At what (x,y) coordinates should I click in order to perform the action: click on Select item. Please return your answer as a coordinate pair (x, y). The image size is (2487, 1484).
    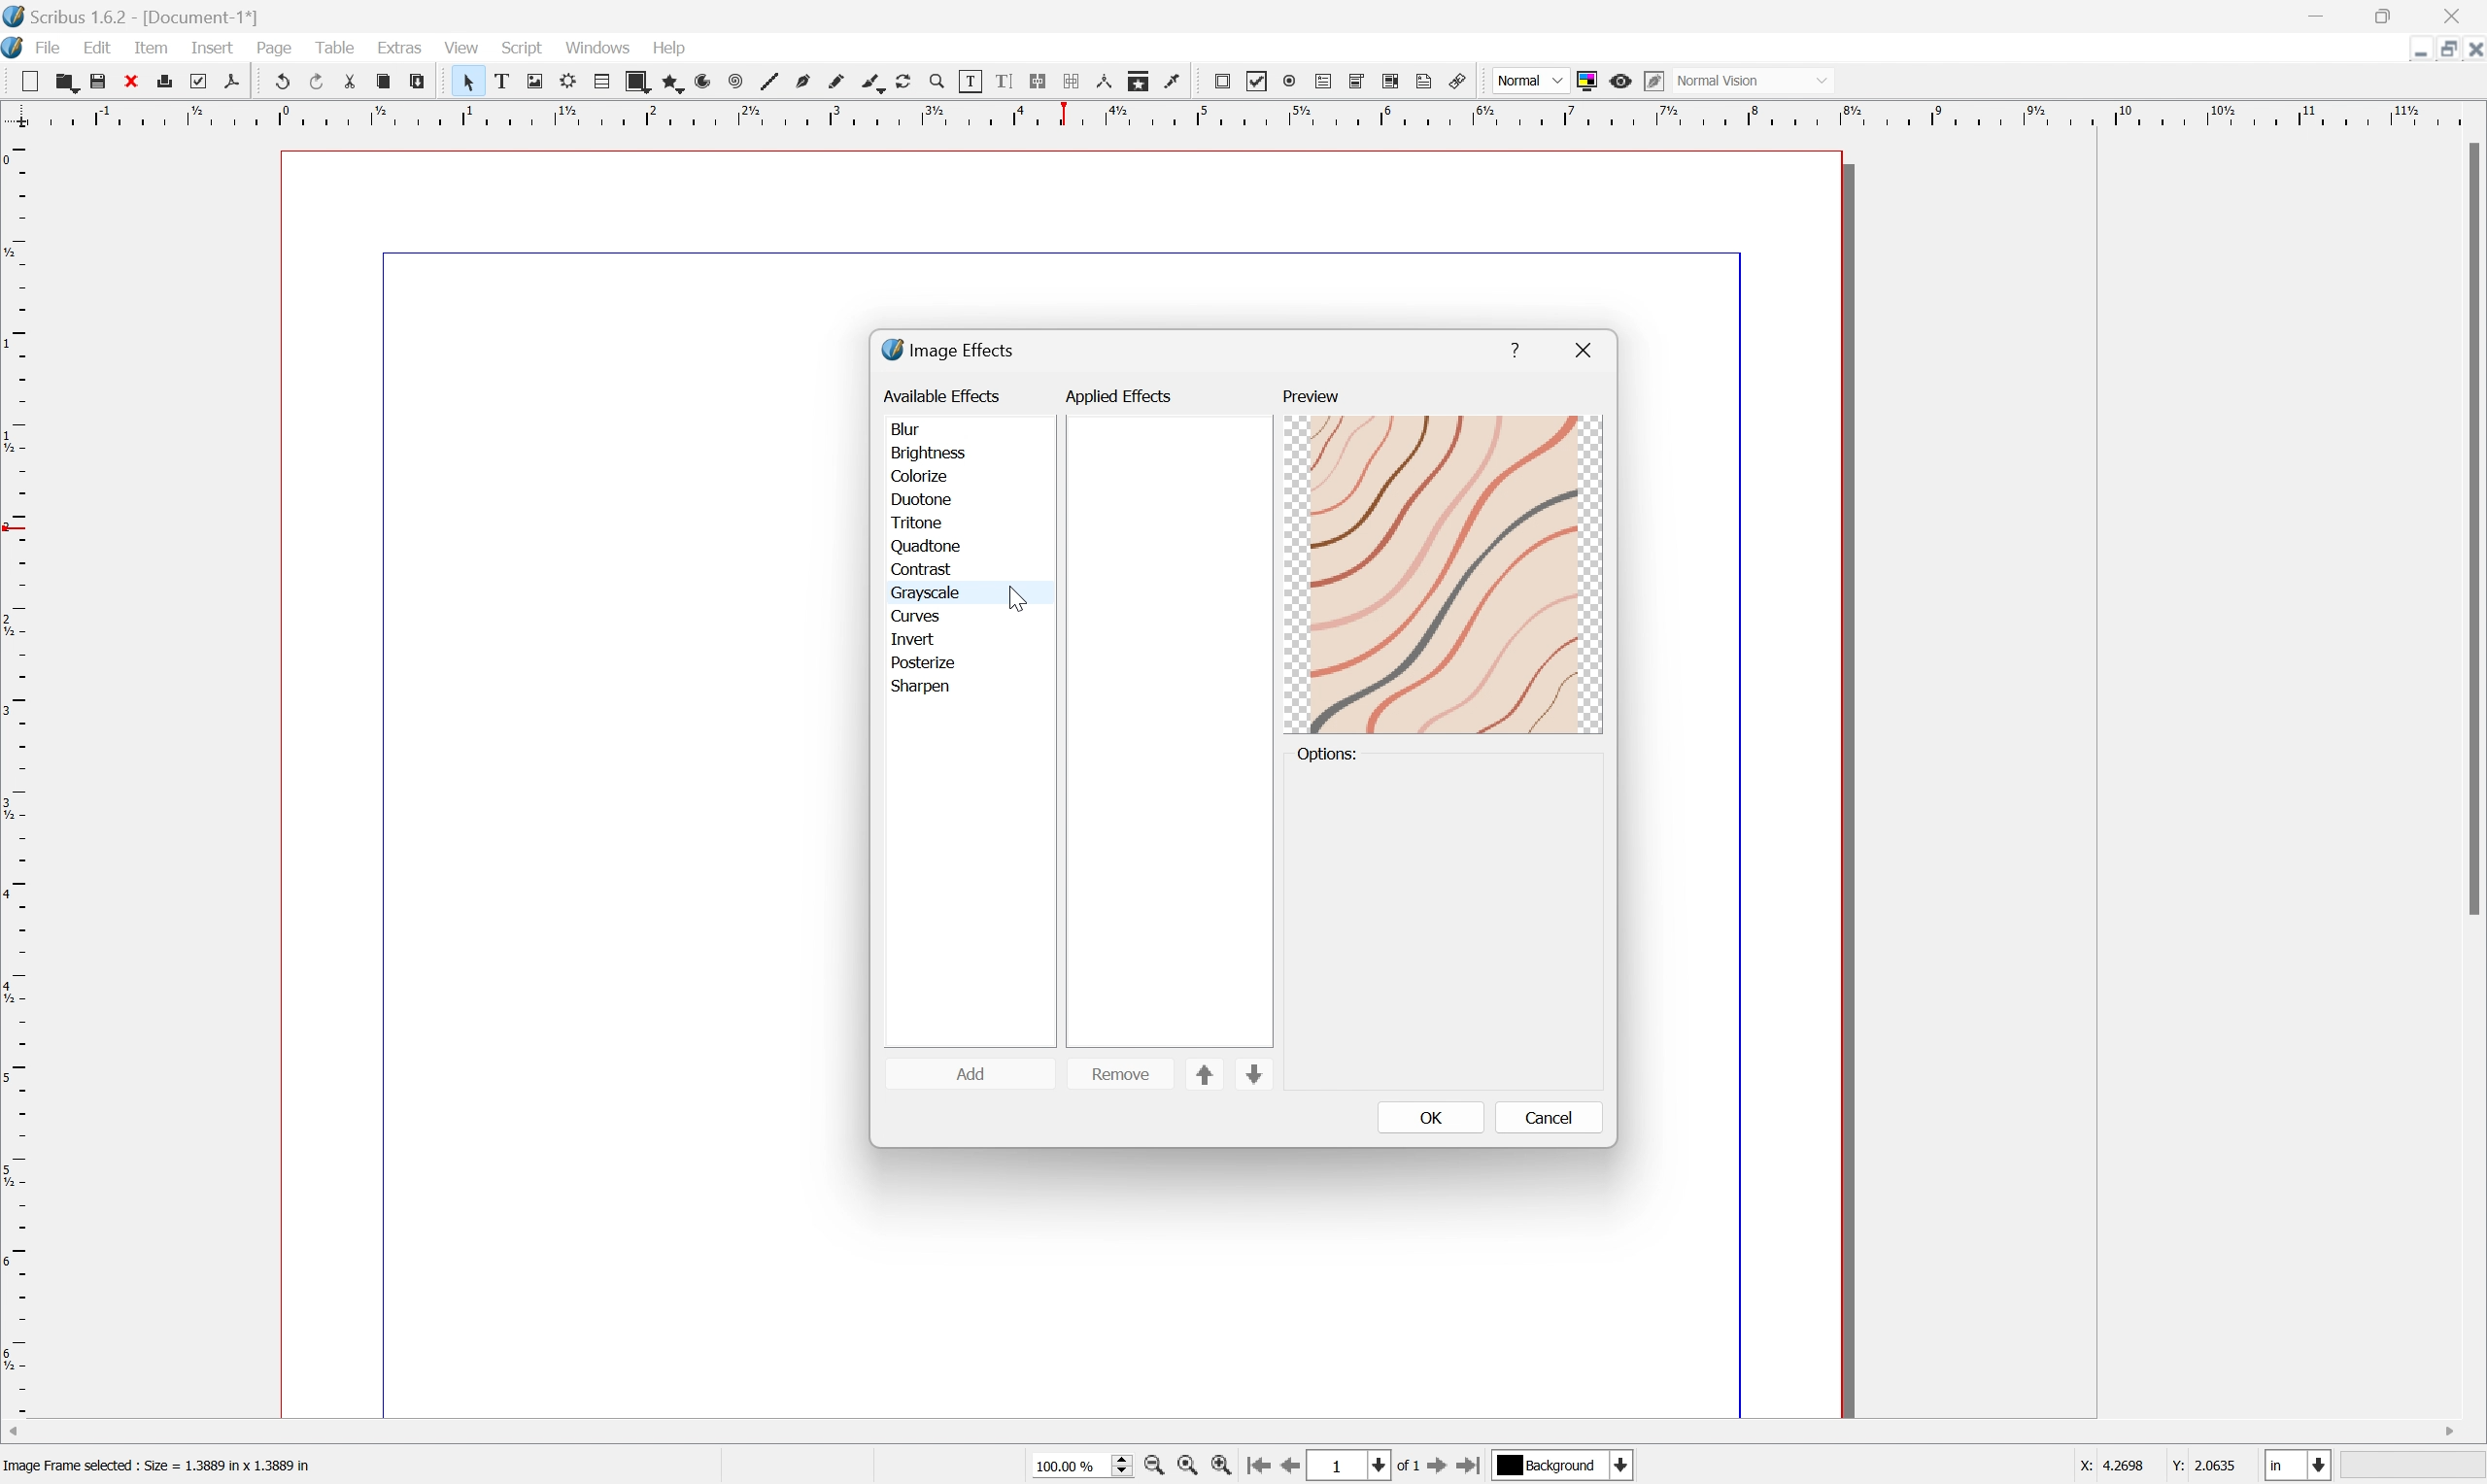
    Looking at the image, I should click on (476, 83).